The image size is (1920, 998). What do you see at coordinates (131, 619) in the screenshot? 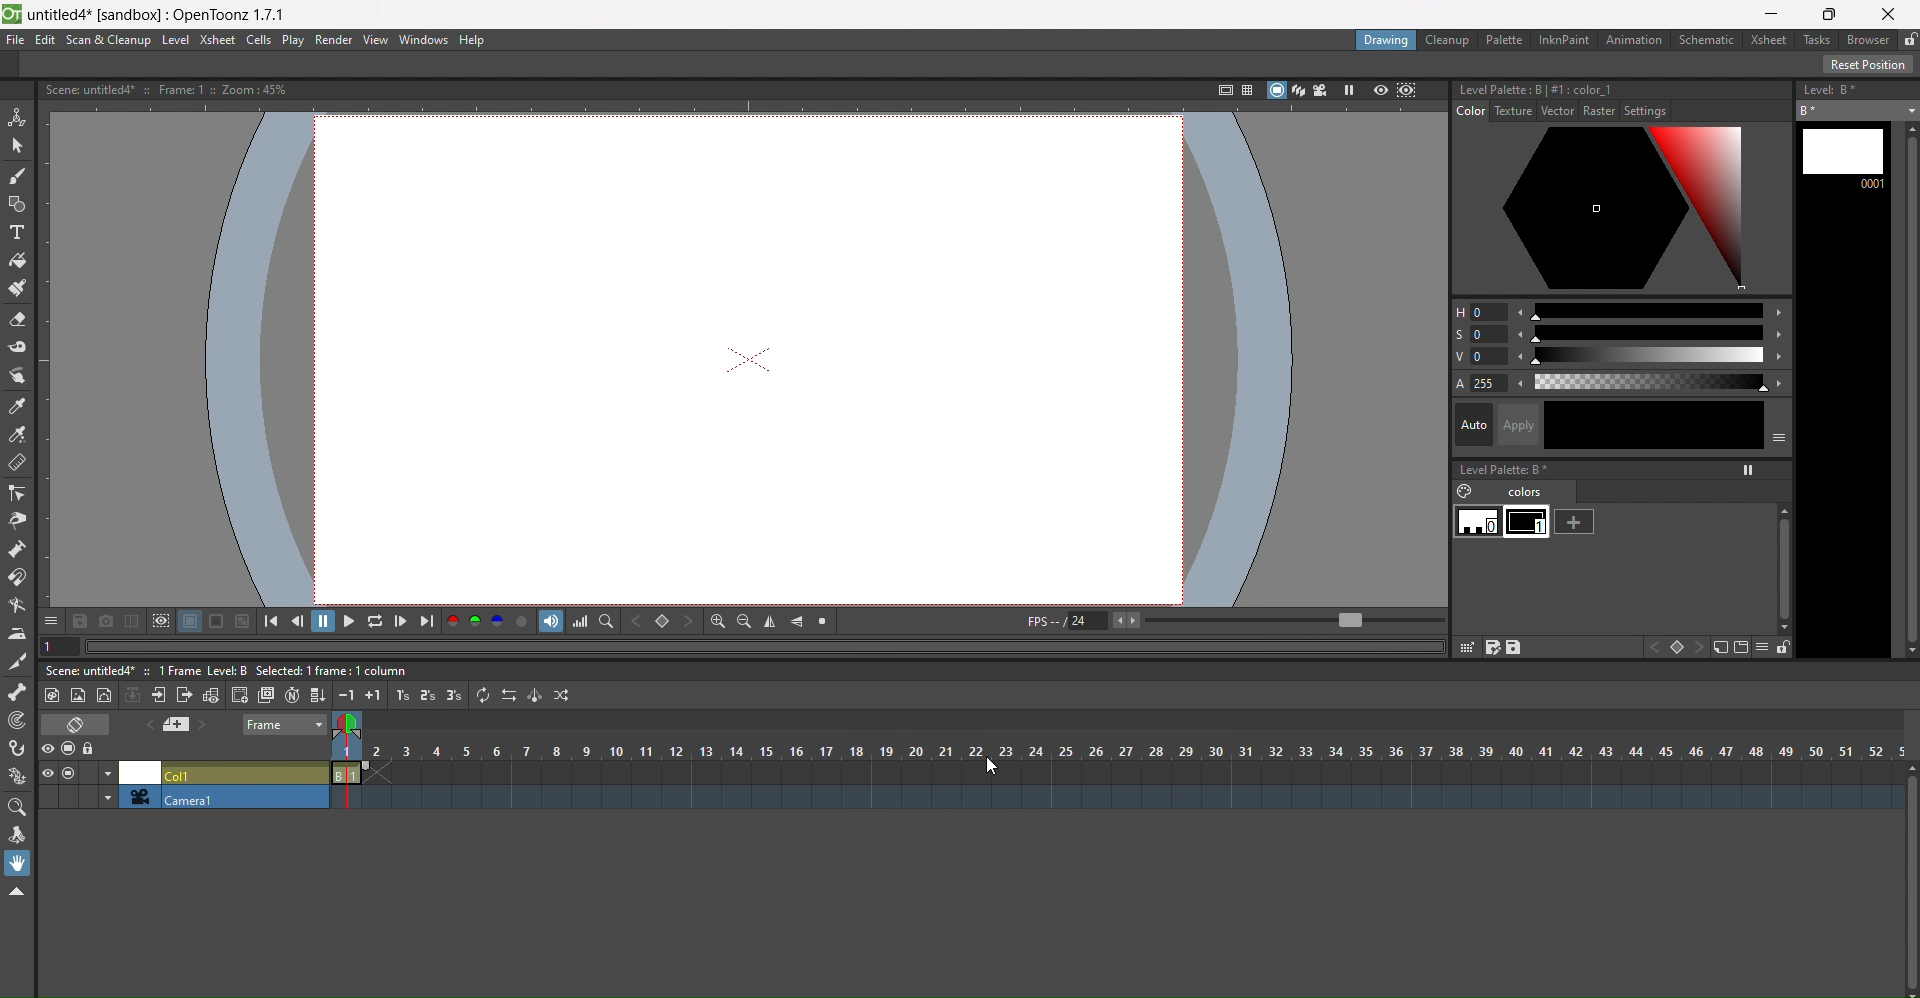
I see `tool` at bounding box center [131, 619].